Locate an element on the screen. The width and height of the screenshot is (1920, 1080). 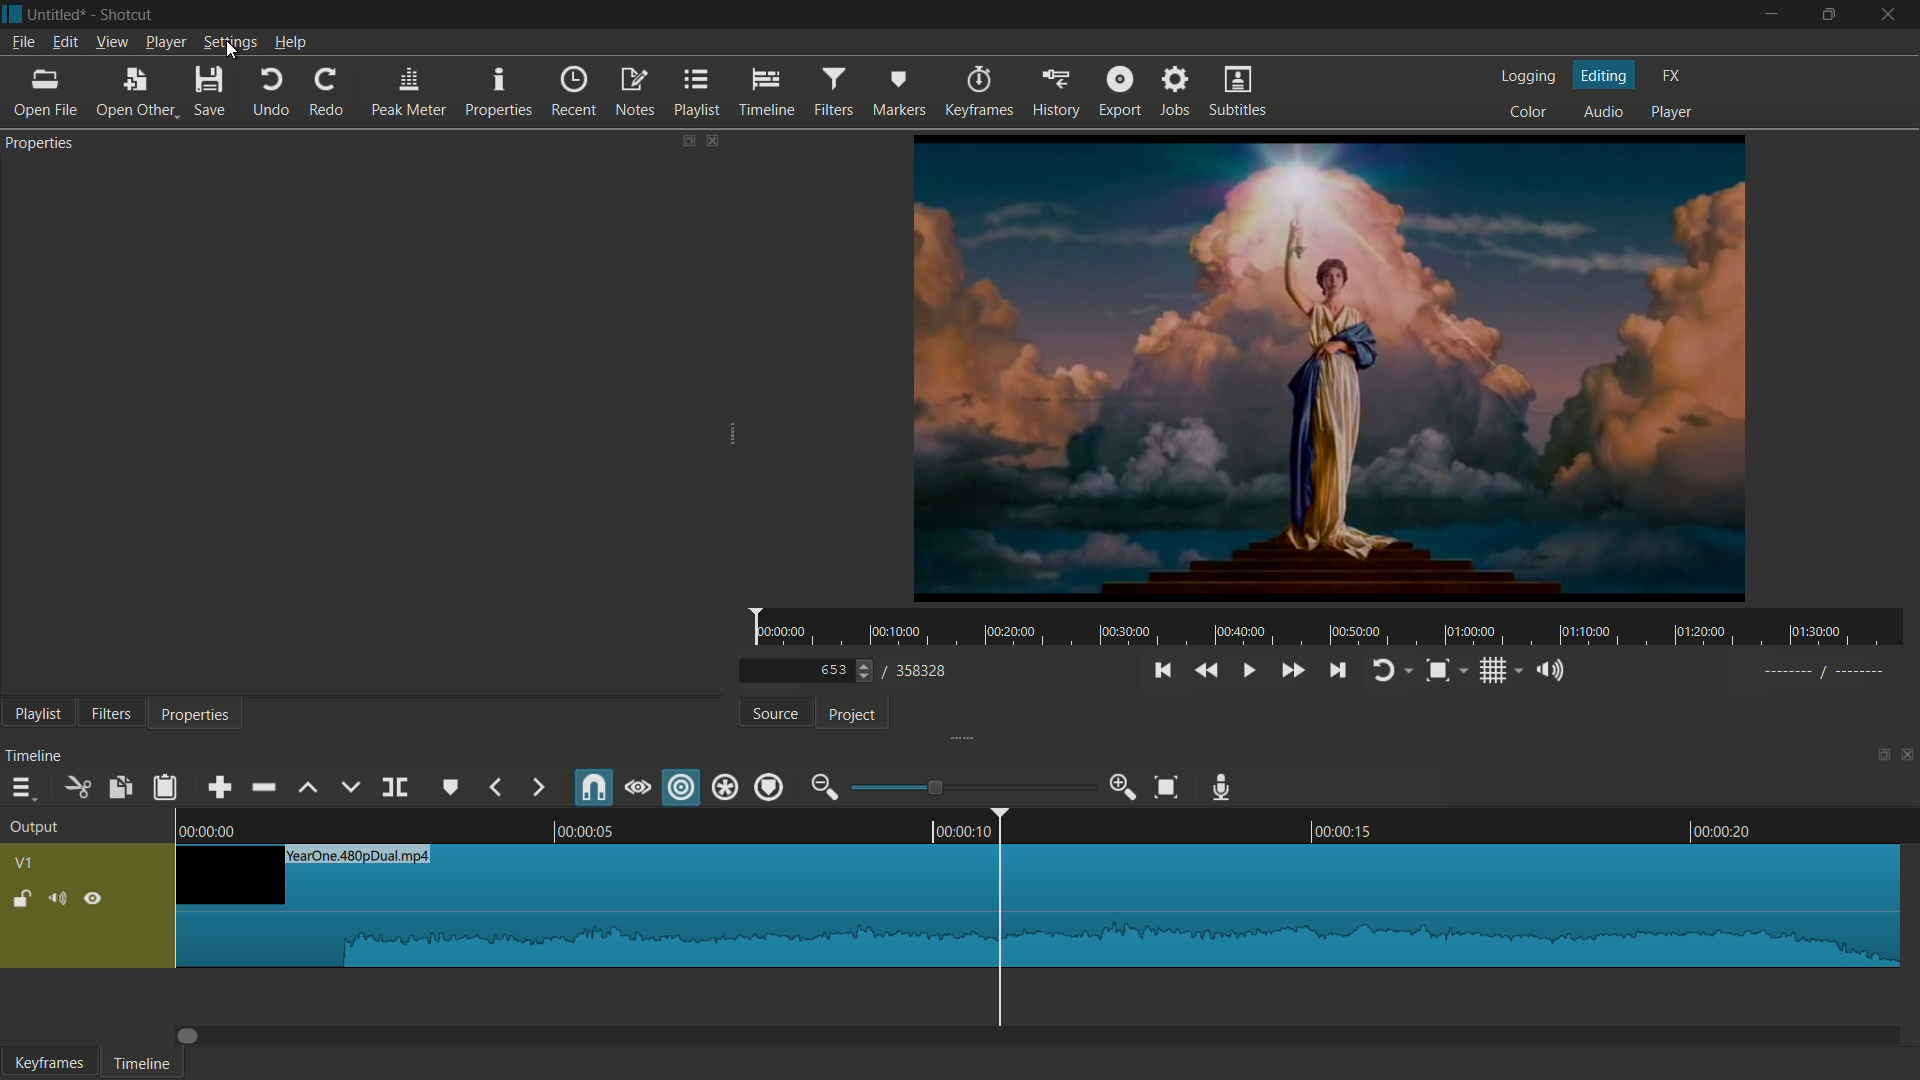
change layout is located at coordinates (1877, 756).